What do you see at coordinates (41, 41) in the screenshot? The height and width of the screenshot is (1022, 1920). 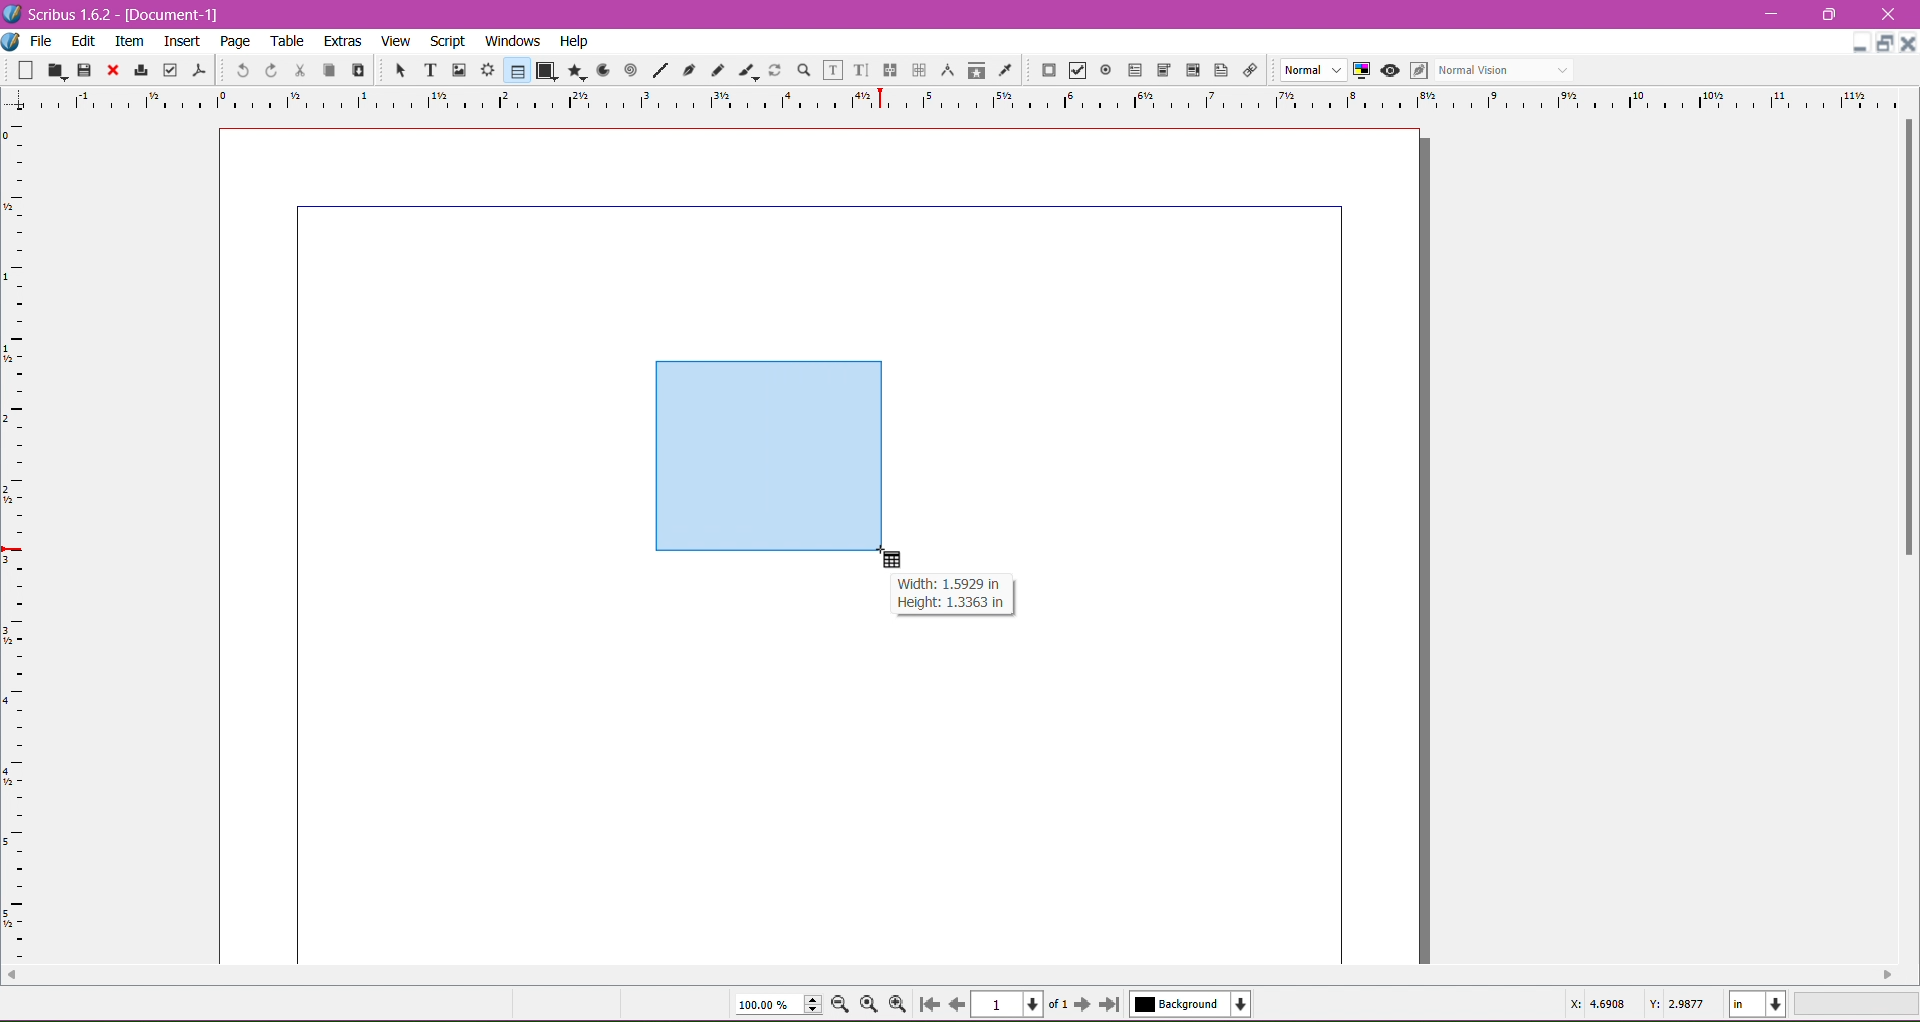 I see `File` at bounding box center [41, 41].